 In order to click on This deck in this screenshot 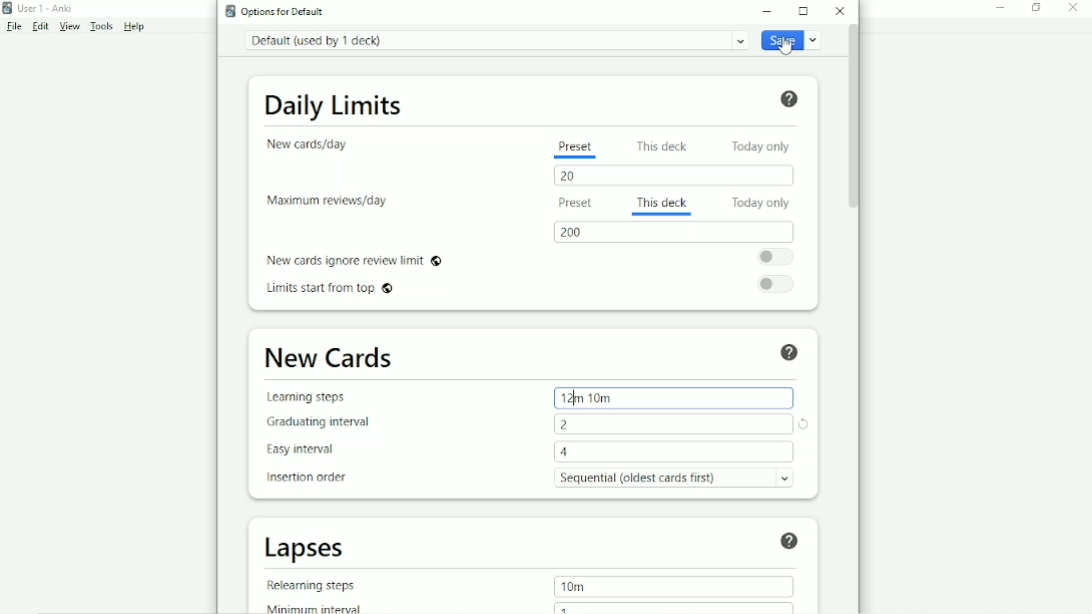, I will do `click(661, 146)`.